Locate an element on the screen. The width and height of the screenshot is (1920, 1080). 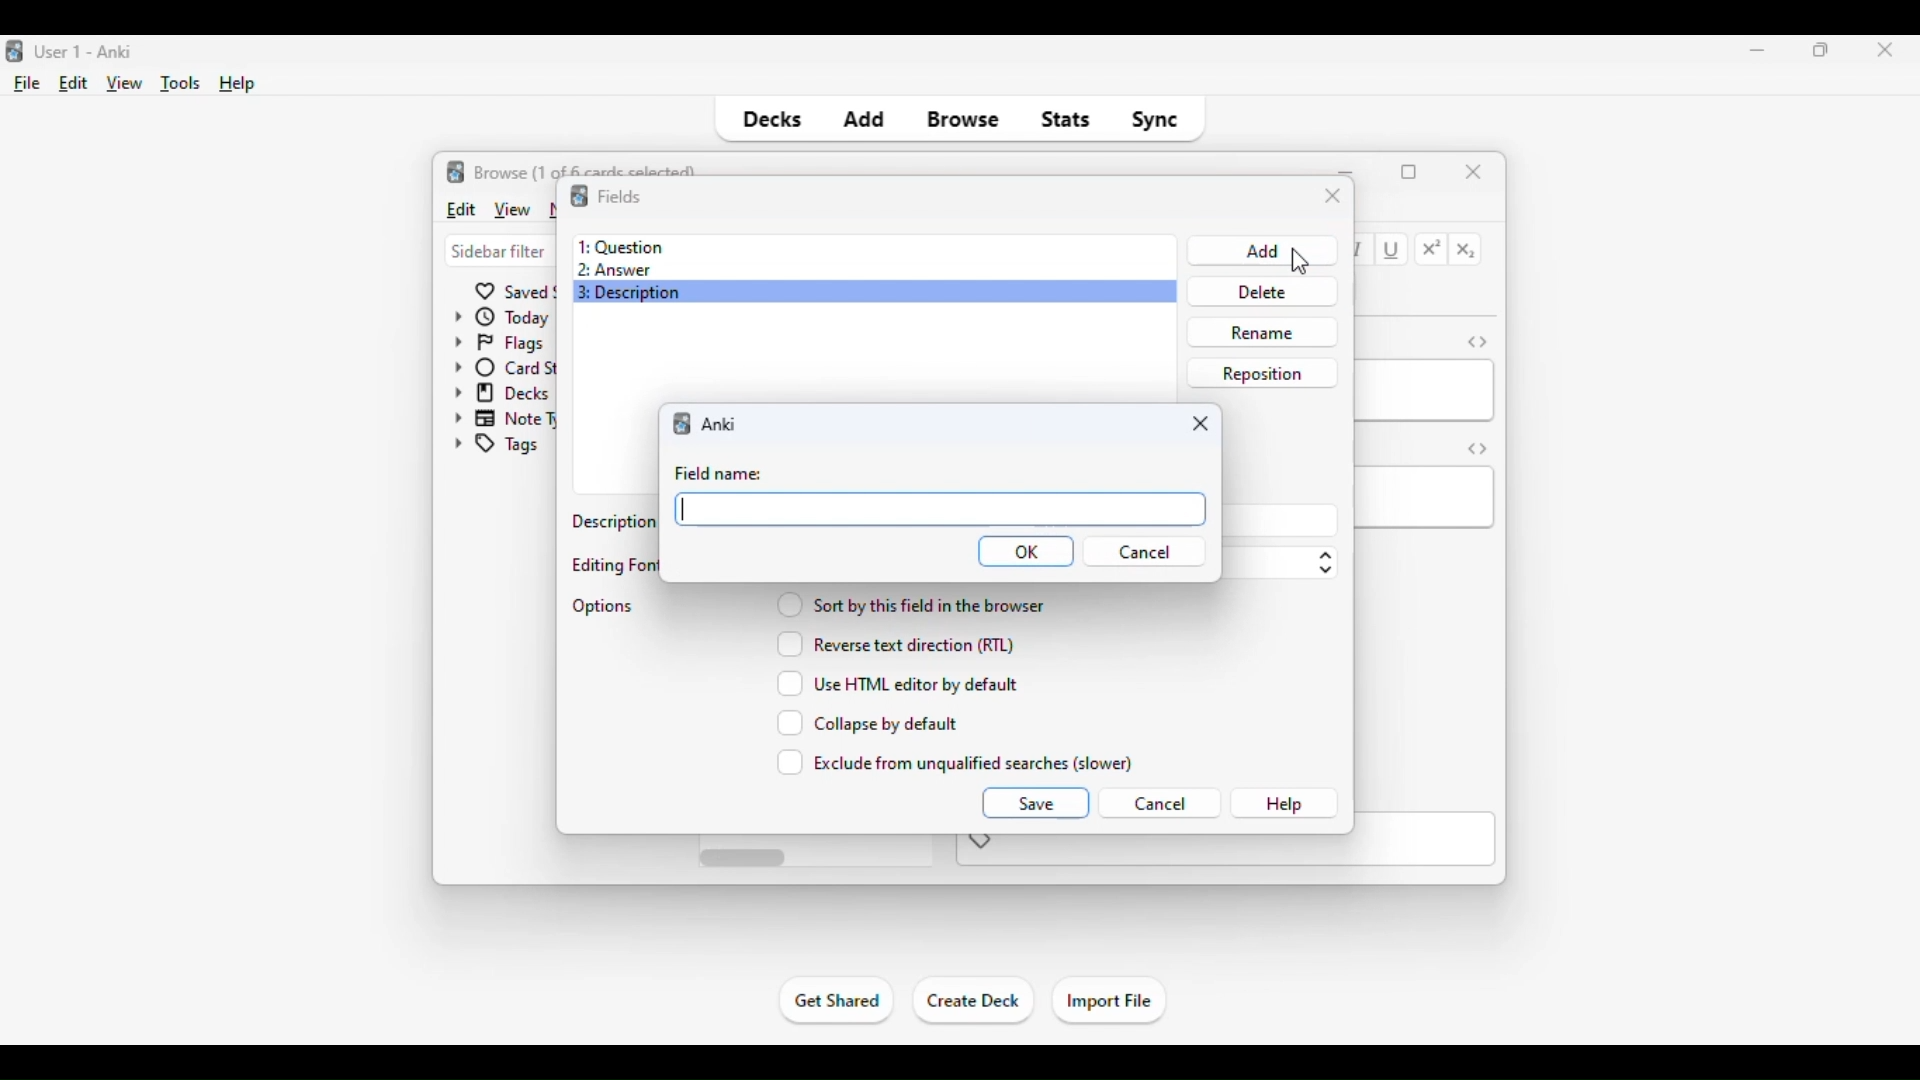
maximize is located at coordinates (1822, 49).